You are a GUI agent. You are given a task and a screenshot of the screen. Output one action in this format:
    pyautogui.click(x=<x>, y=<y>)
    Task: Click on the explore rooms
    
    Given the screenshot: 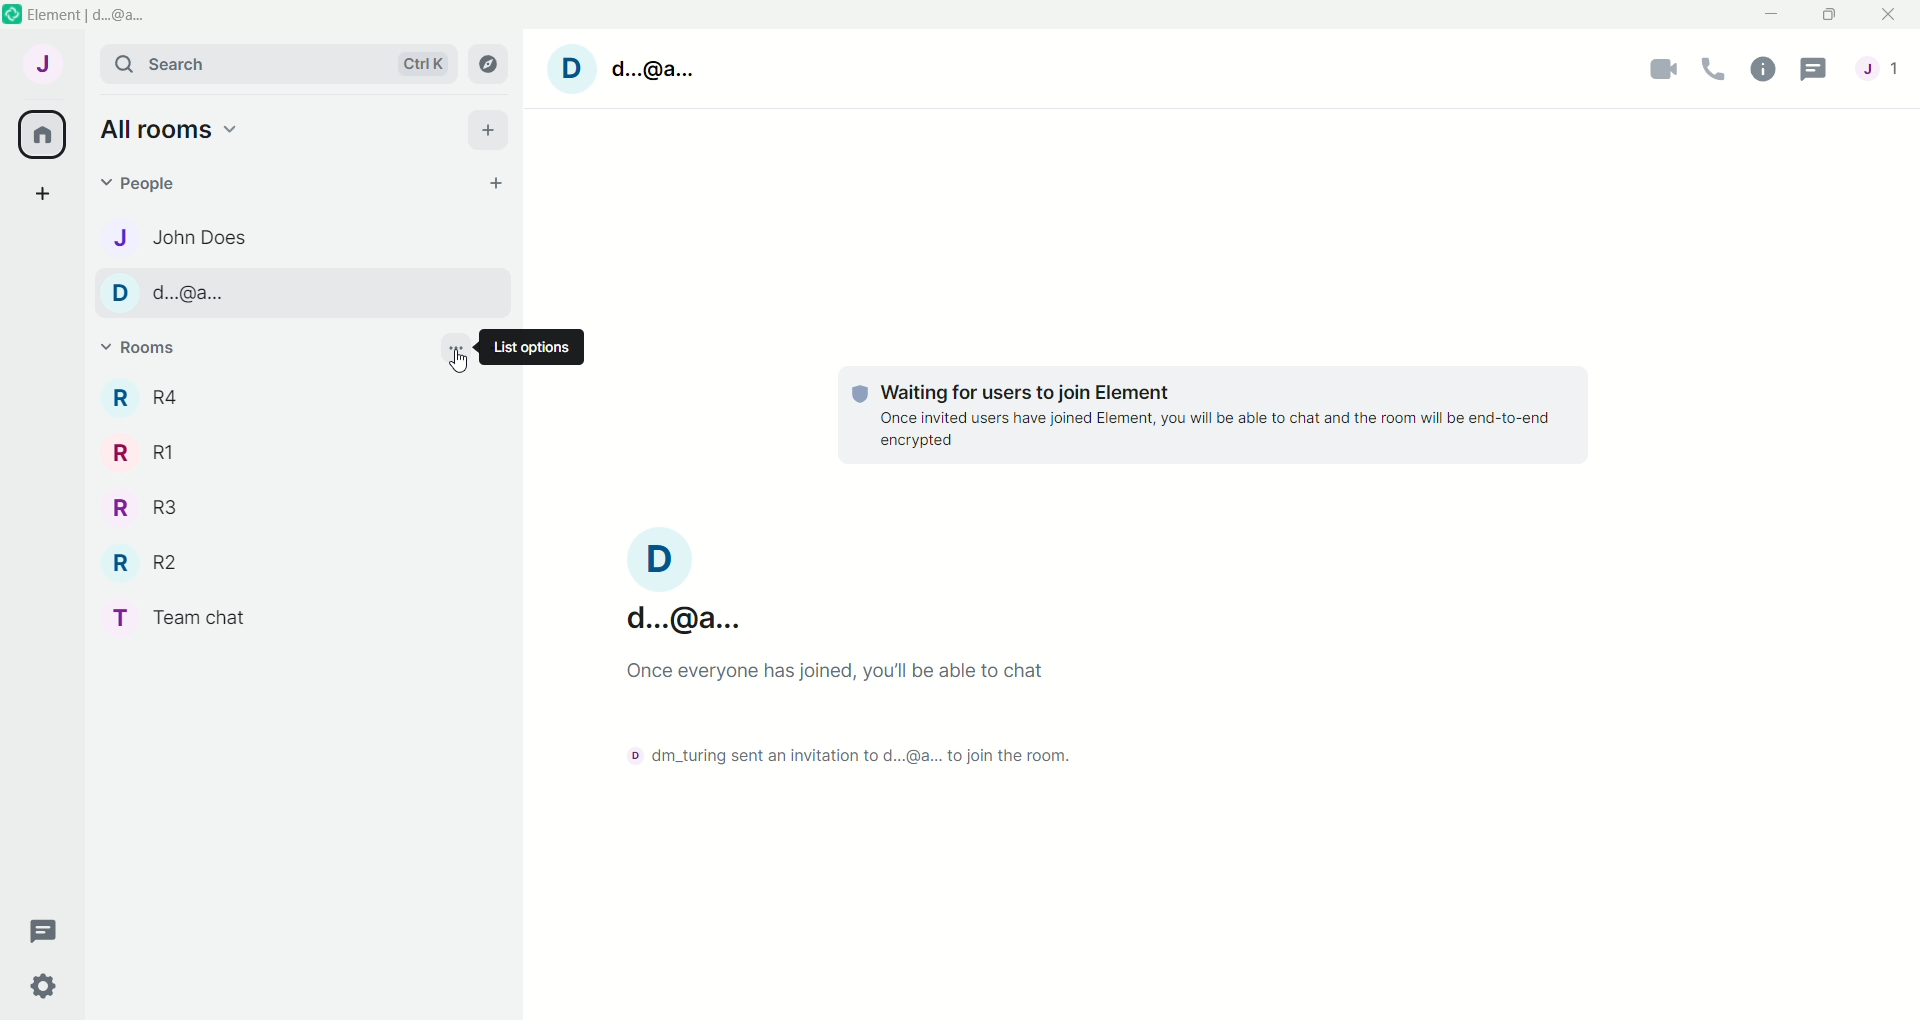 What is the action you would take?
    pyautogui.click(x=488, y=64)
    